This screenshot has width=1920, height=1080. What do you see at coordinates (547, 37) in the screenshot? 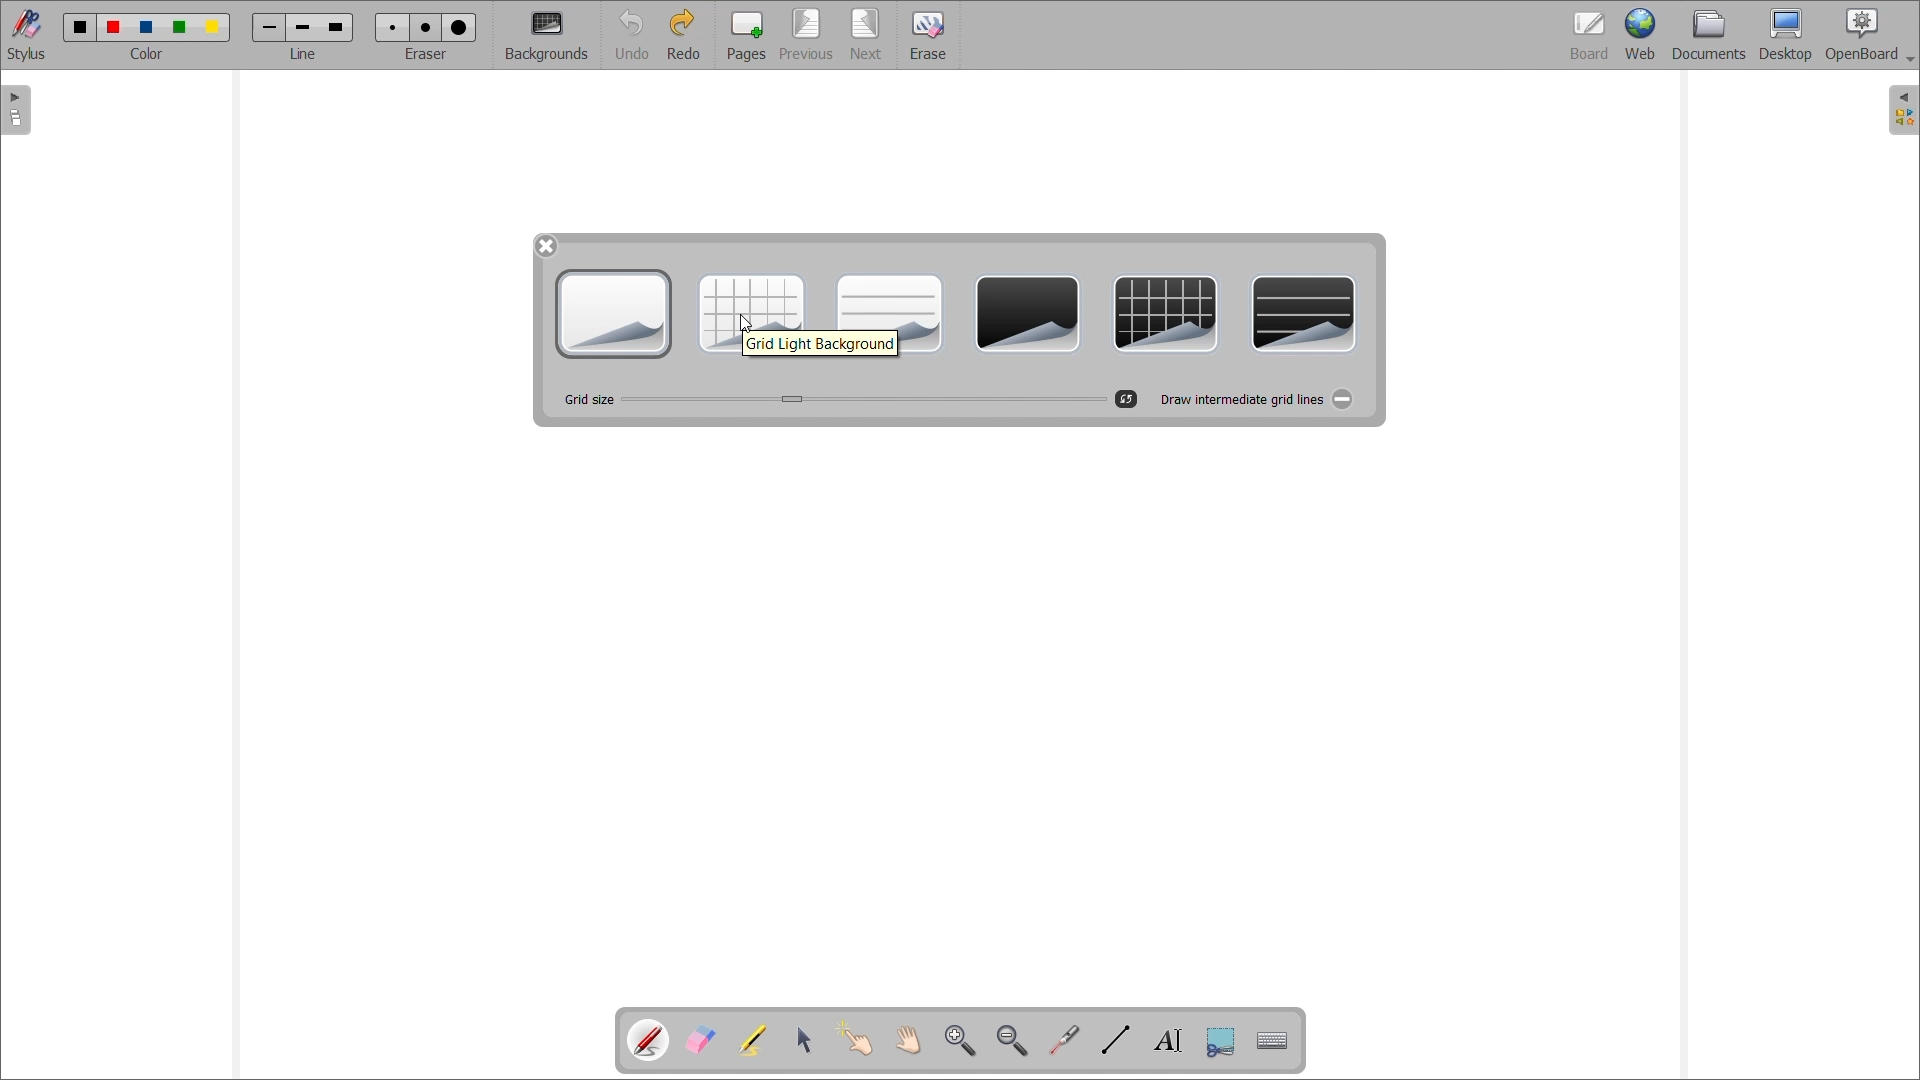
I see `Change background` at bounding box center [547, 37].